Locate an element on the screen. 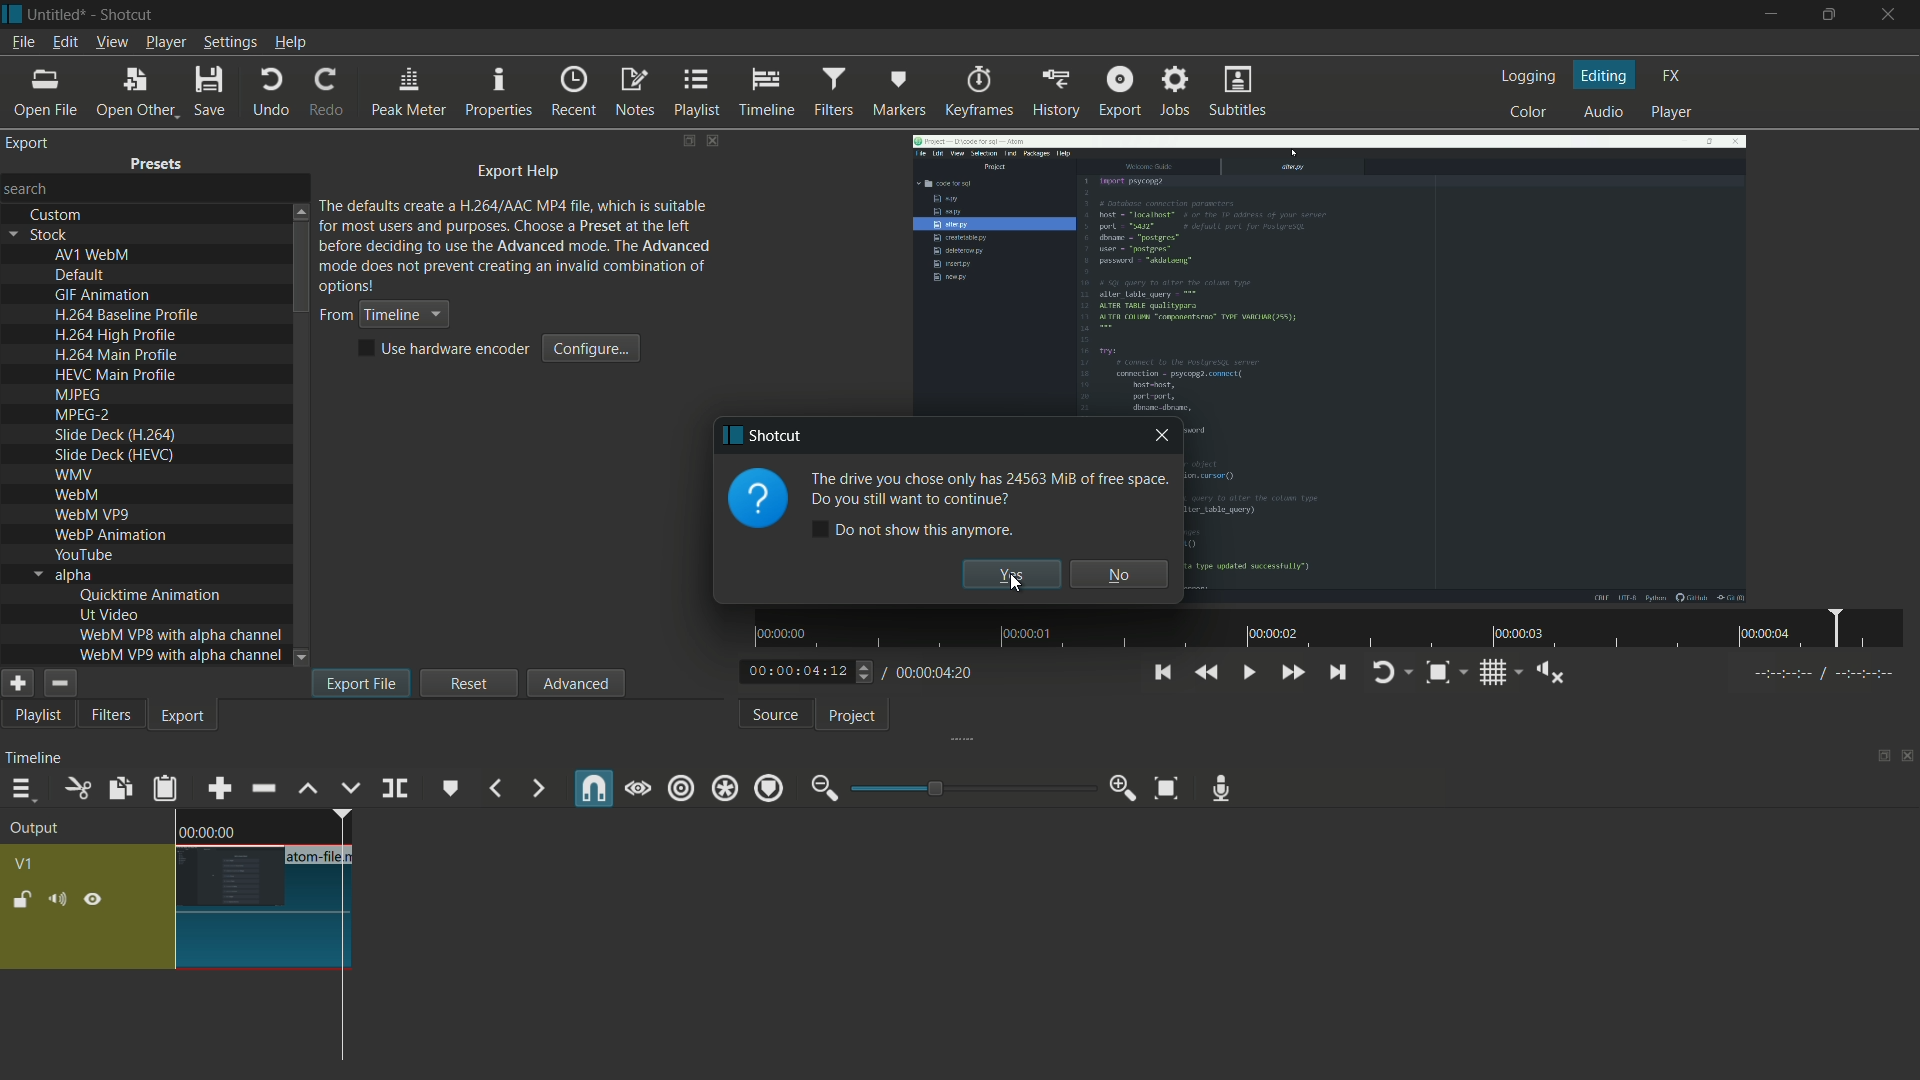 This screenshot has width=1920, height=1080. view menu is located at coordinates (110, 42).